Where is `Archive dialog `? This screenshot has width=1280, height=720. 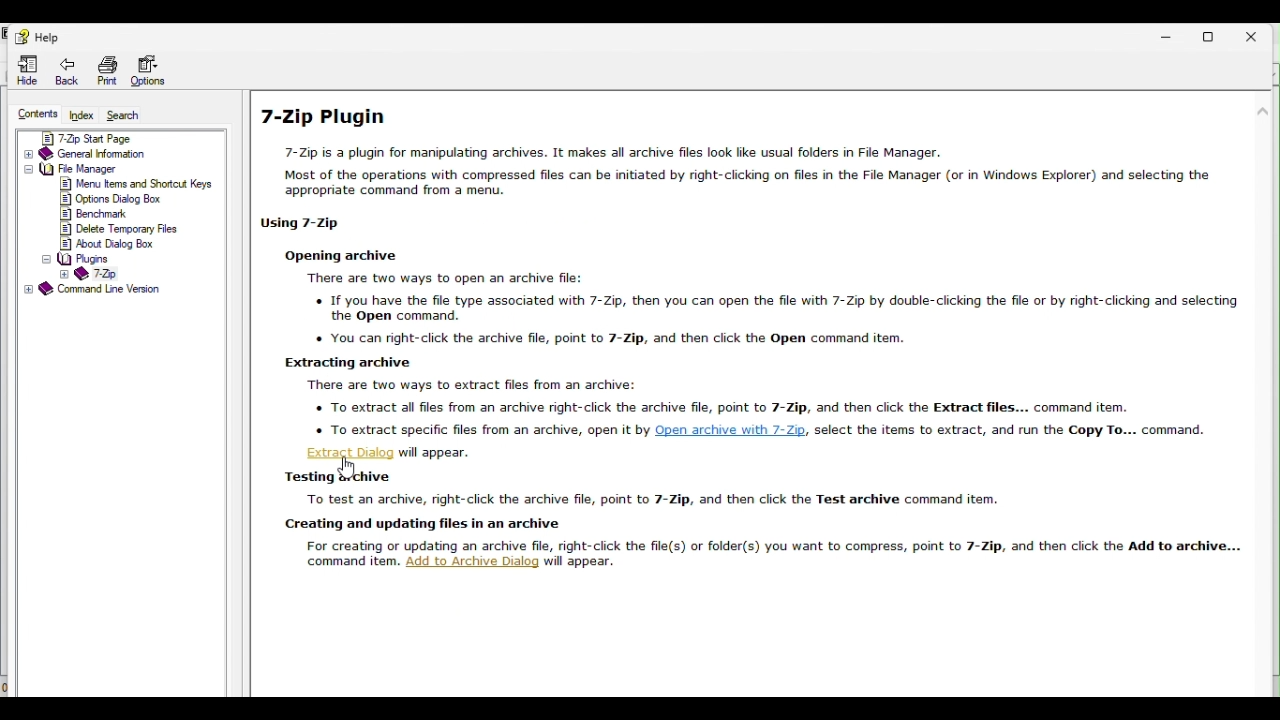
Archive dialog  is located at coordinates (342, 477).